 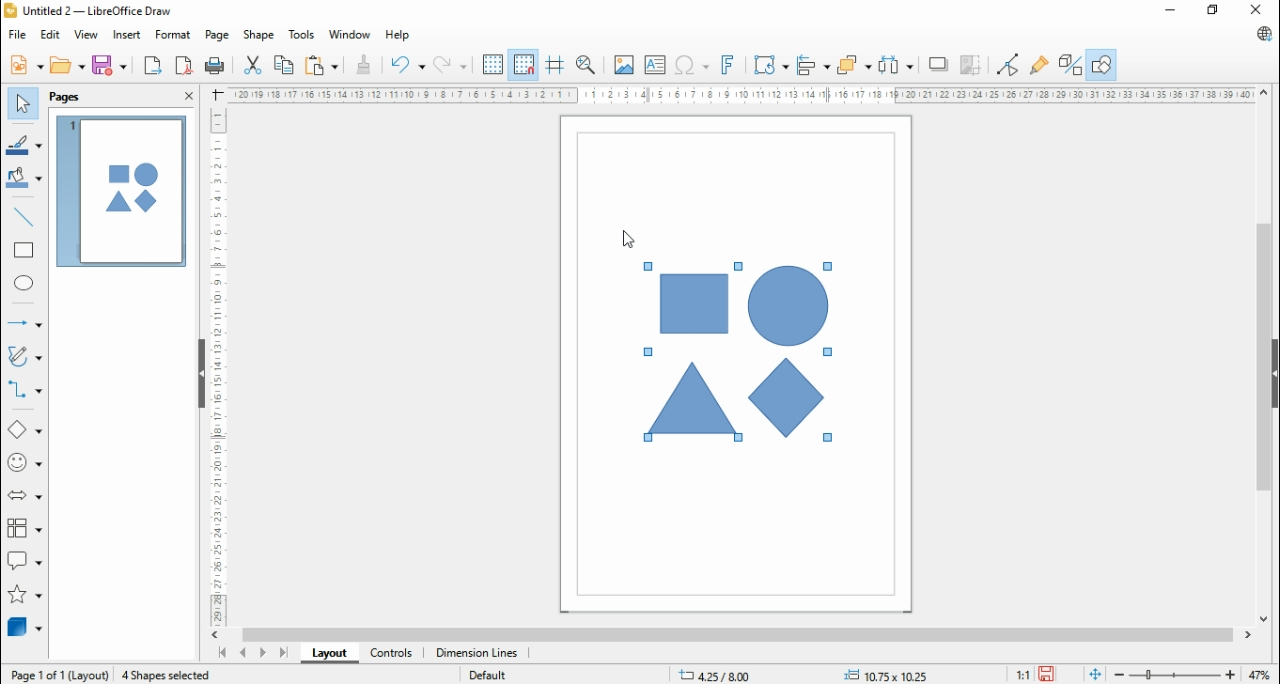 What do you see at coordinates (1009, 64) in the screenshot?
I see `toggle point edit mode` at bounding box center [1009, 64].